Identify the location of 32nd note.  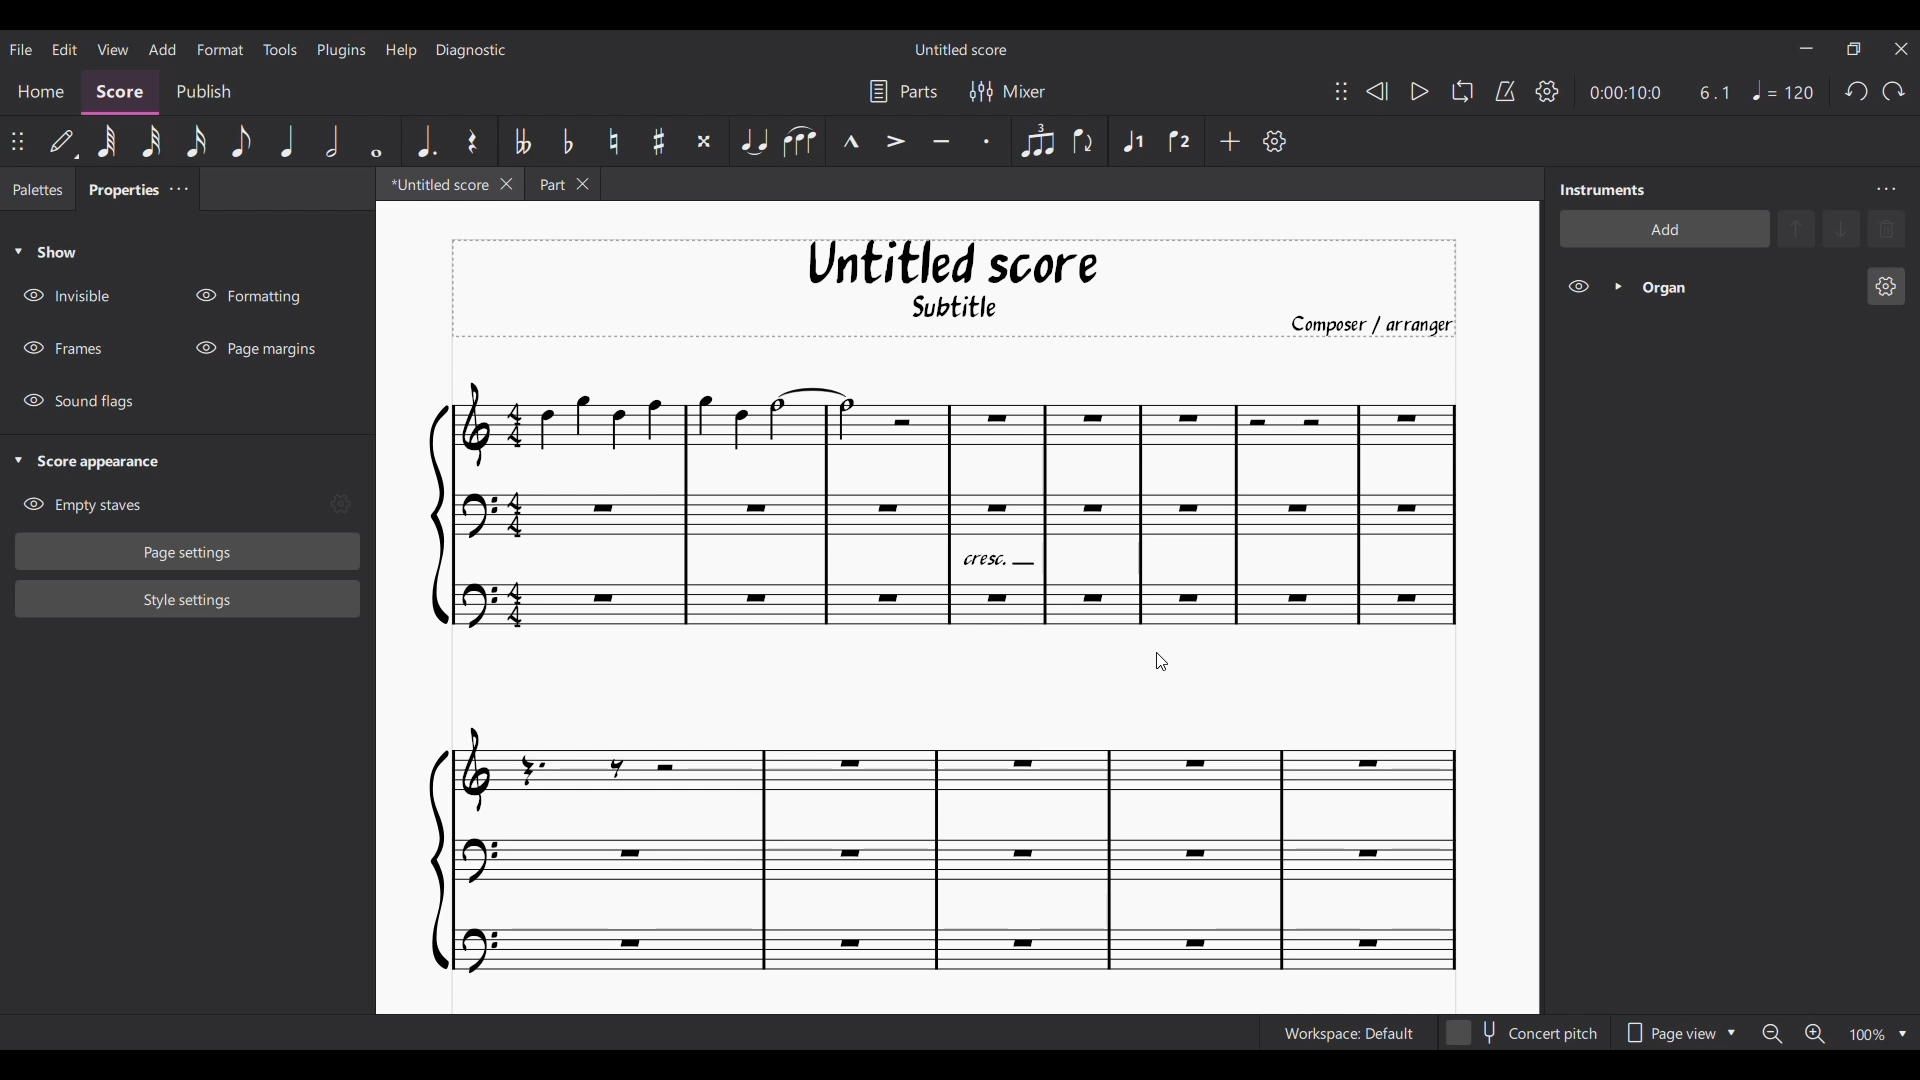
(151, 142).